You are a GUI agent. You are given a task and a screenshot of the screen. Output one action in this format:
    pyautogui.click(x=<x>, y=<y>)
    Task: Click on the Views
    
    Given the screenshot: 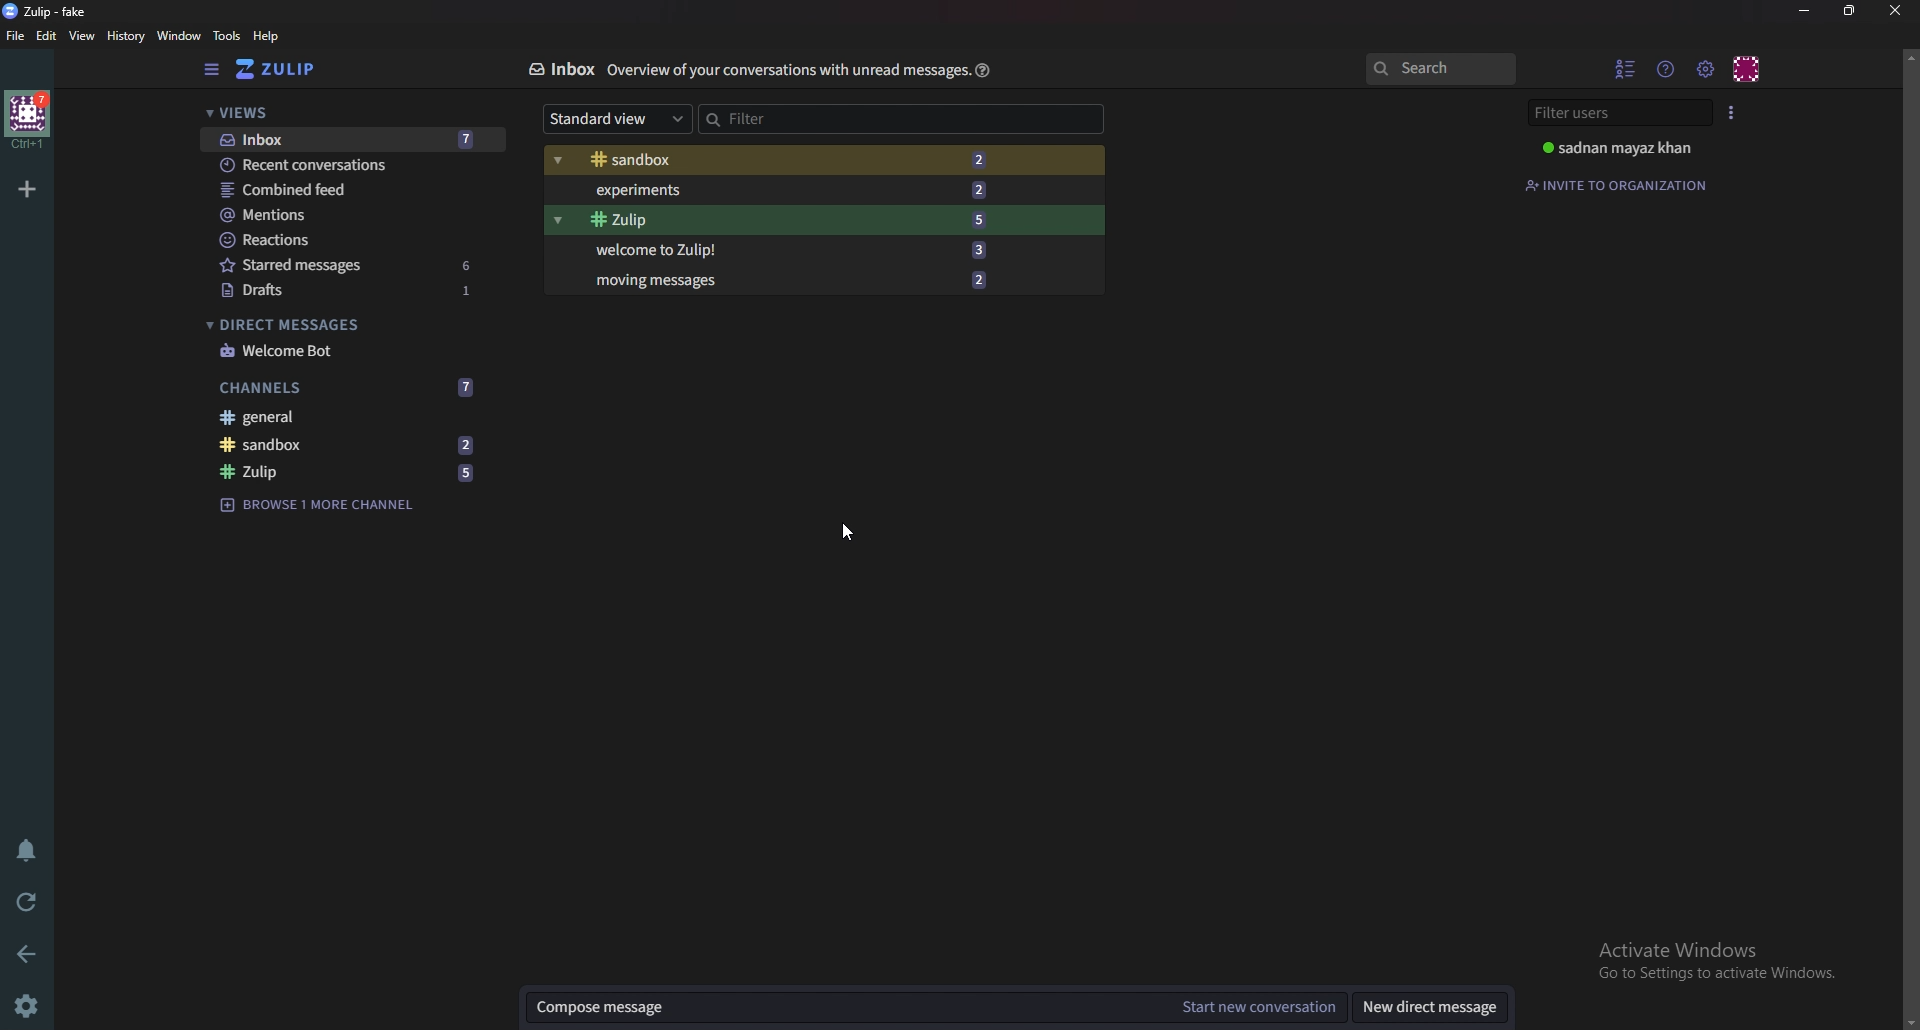 What is the action you would take?
    pyautogui.click(x=339, y=113)
    